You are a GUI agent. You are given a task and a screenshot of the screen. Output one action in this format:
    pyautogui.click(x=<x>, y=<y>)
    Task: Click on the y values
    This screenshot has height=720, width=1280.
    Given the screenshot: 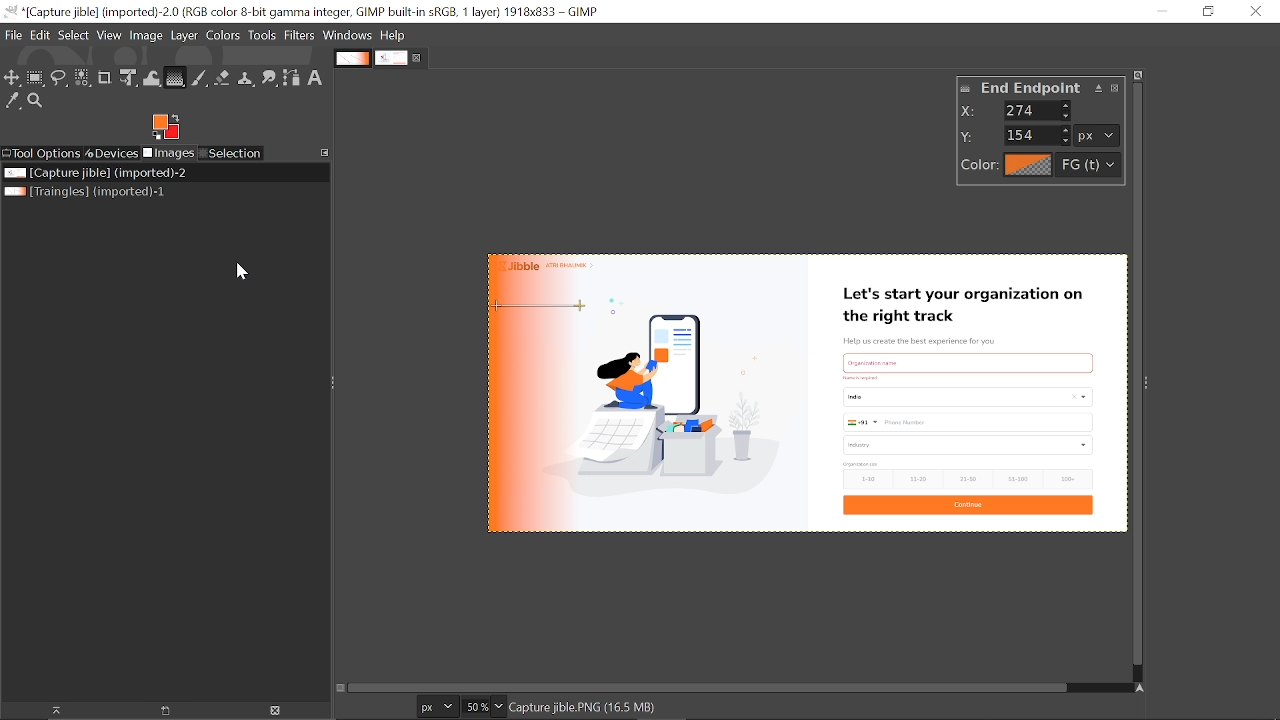 What is the action you would take?
    pyautogui.click(x=1039, y=135)
    